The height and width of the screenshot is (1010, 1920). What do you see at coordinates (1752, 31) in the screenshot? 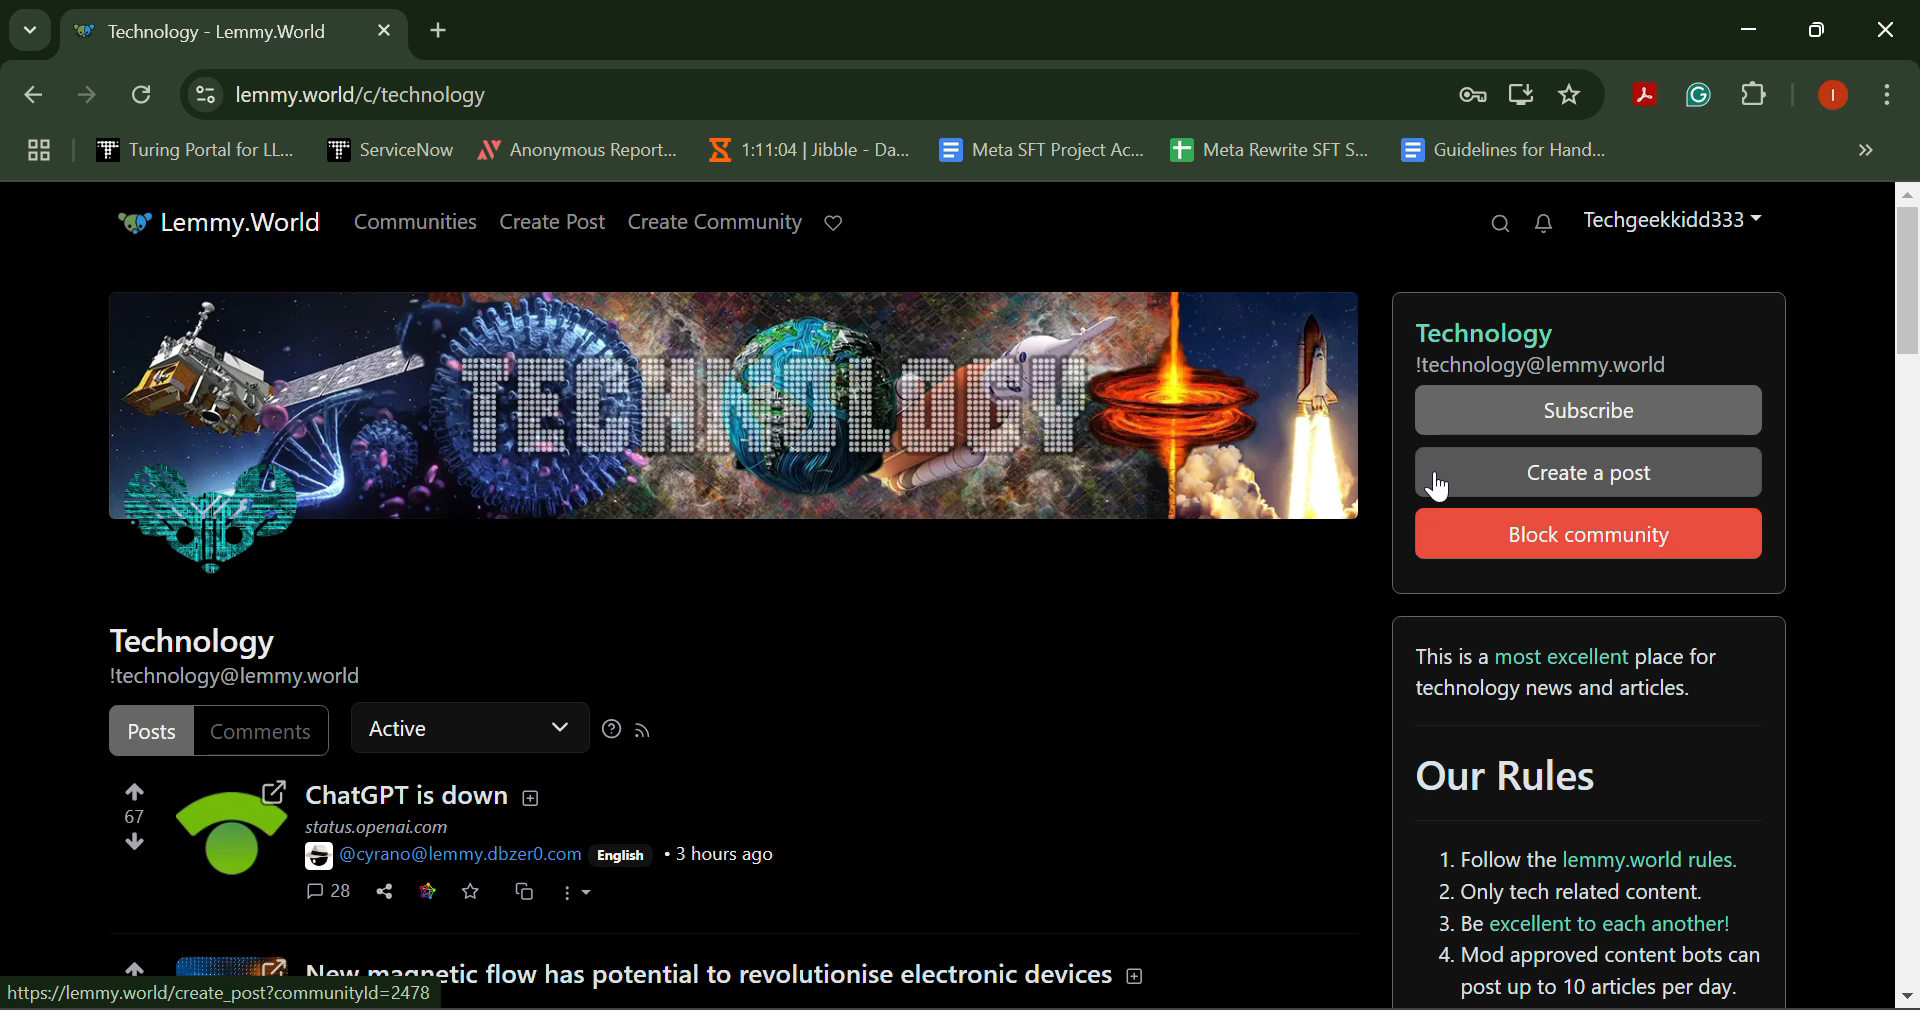
I see `Minimize Down` at bounding box center [1752, 31].